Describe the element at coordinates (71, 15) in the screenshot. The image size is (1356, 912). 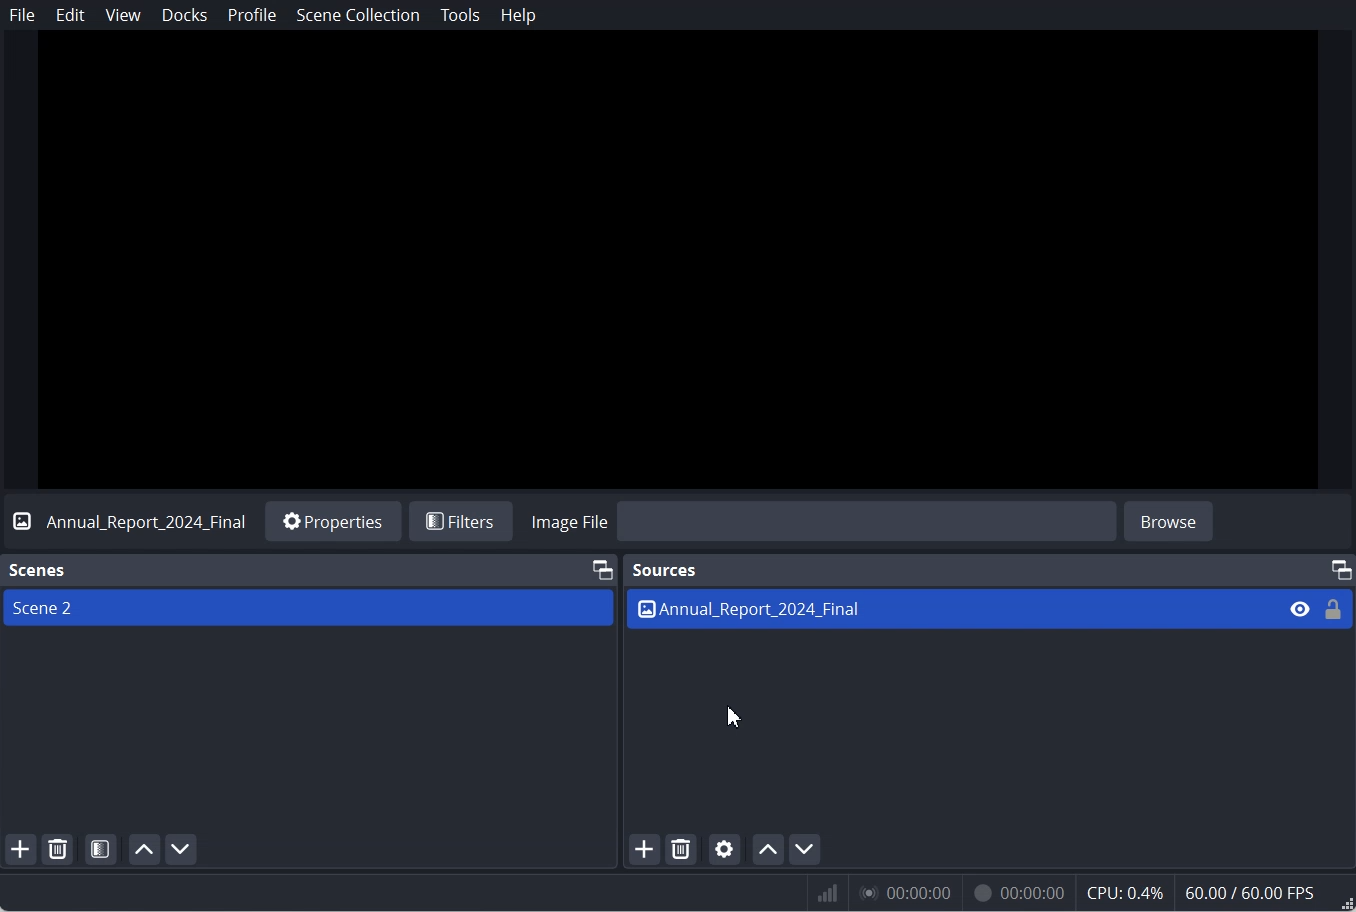
I see `Edit` at that location.